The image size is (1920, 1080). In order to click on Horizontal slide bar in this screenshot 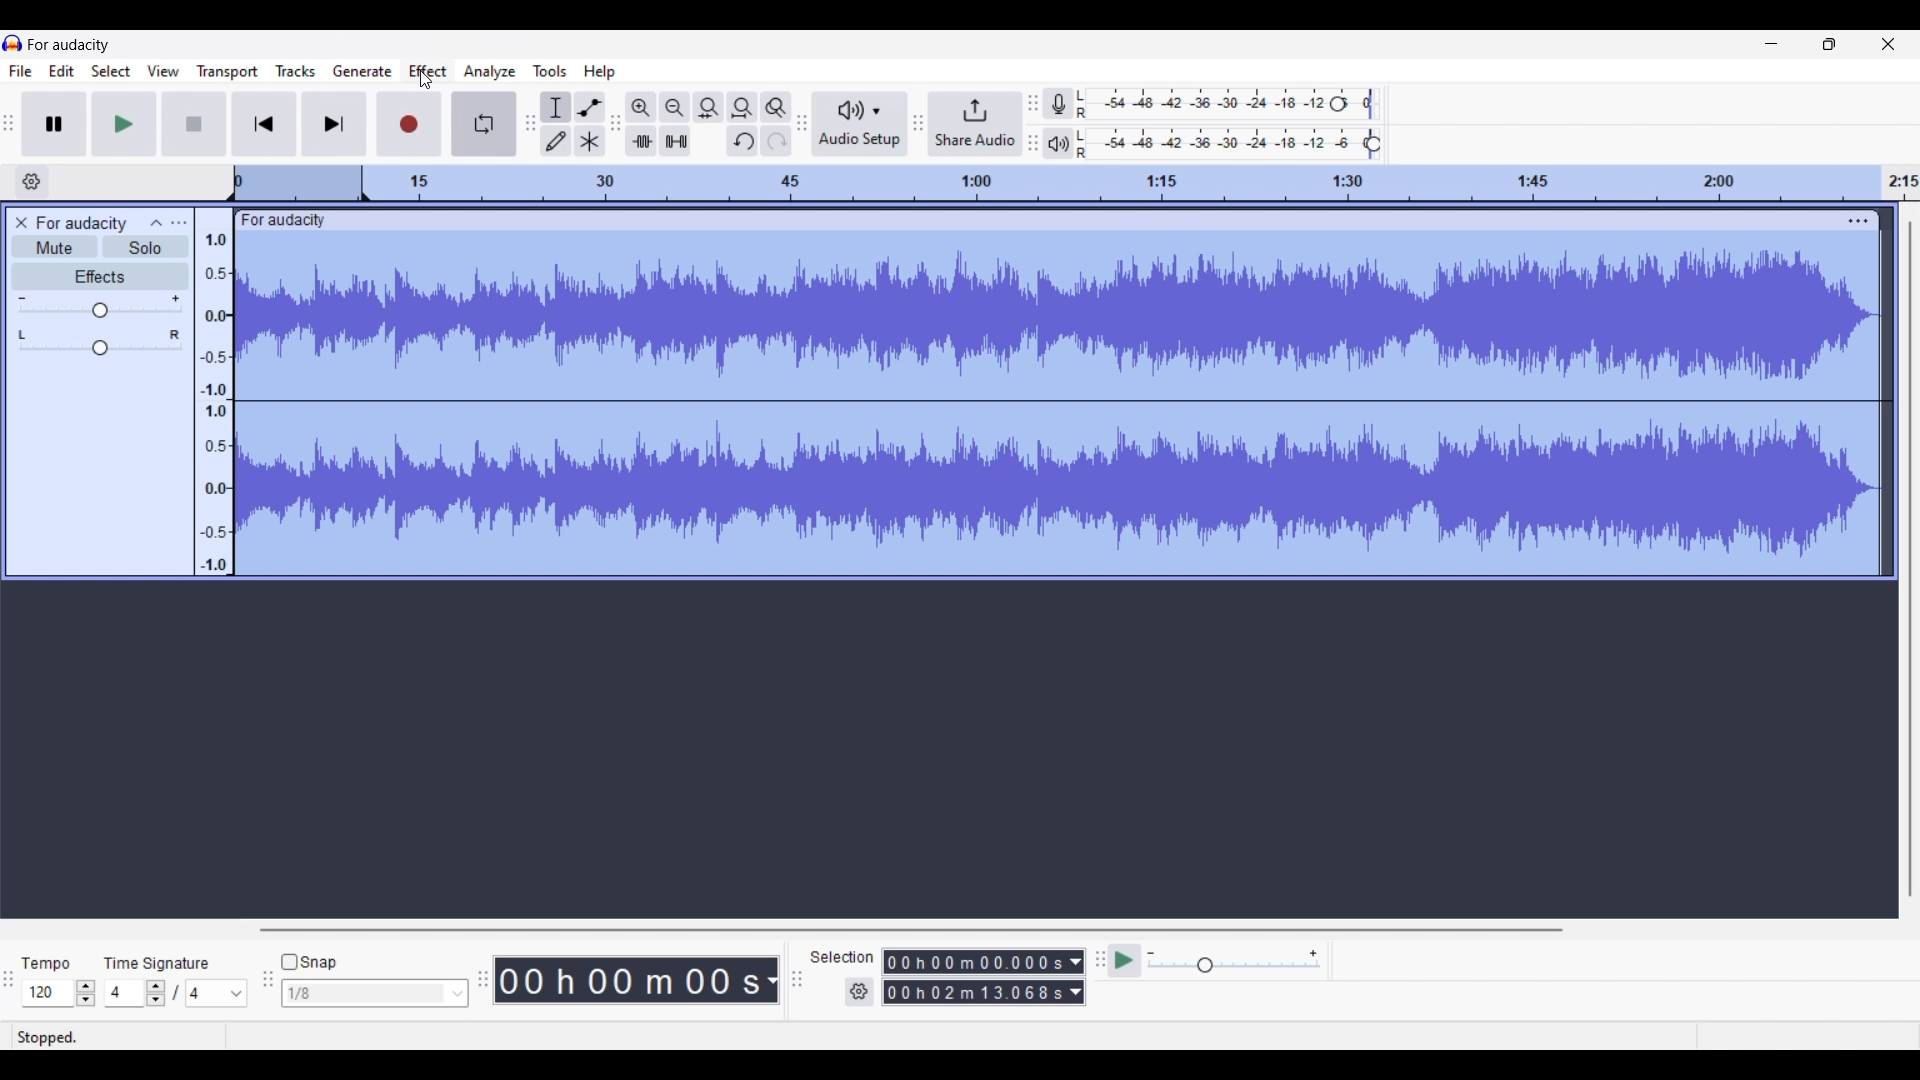, I will do `click(911, 930)`.